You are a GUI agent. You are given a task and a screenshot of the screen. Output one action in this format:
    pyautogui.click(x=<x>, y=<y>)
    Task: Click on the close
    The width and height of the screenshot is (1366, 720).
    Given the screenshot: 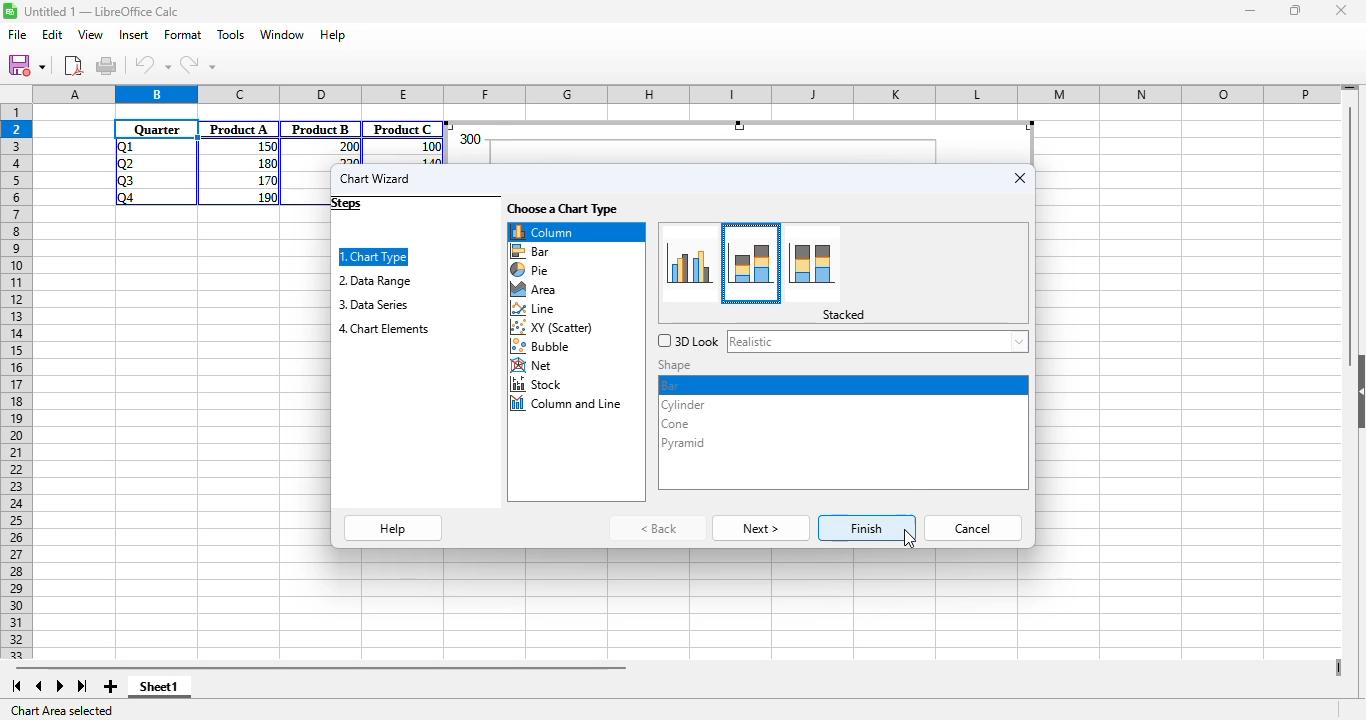 What is the action you would take?
    pyautogui.click(x=1340, y=10)
    